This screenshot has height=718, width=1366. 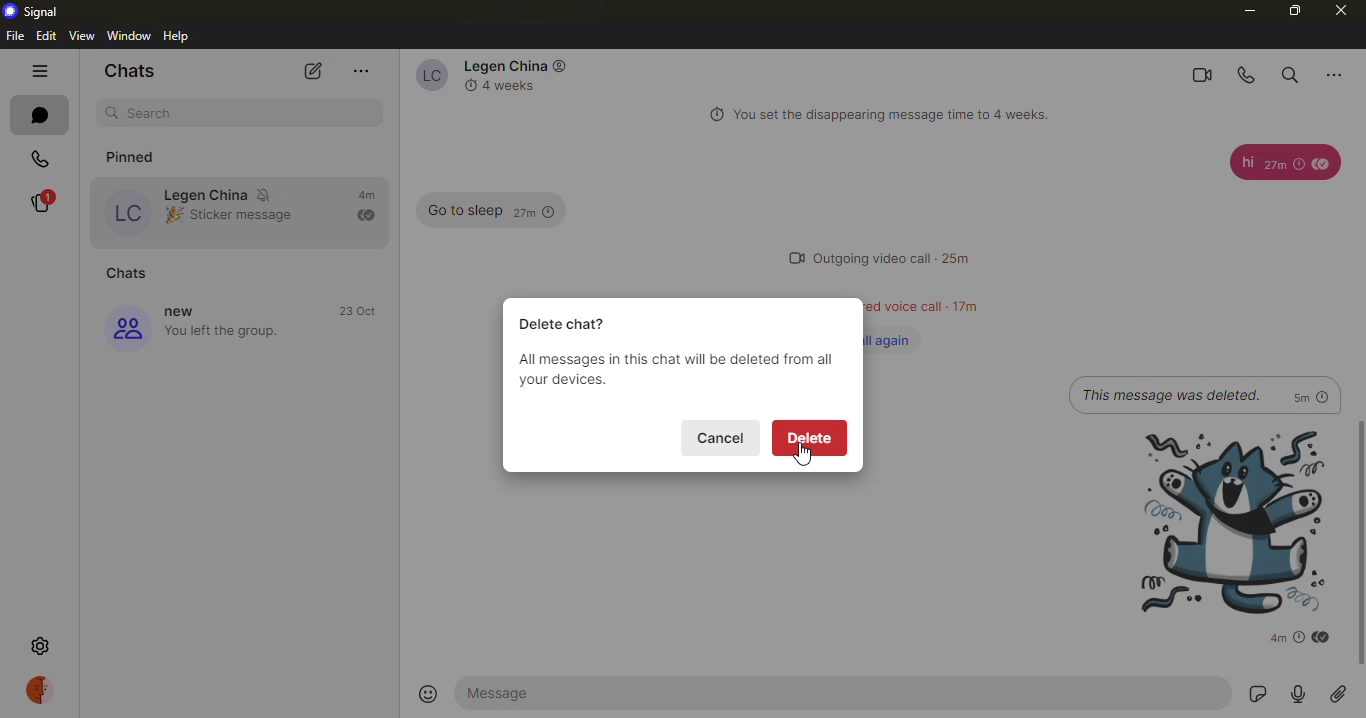 I want to click on chats, so click(x=127, y=69).